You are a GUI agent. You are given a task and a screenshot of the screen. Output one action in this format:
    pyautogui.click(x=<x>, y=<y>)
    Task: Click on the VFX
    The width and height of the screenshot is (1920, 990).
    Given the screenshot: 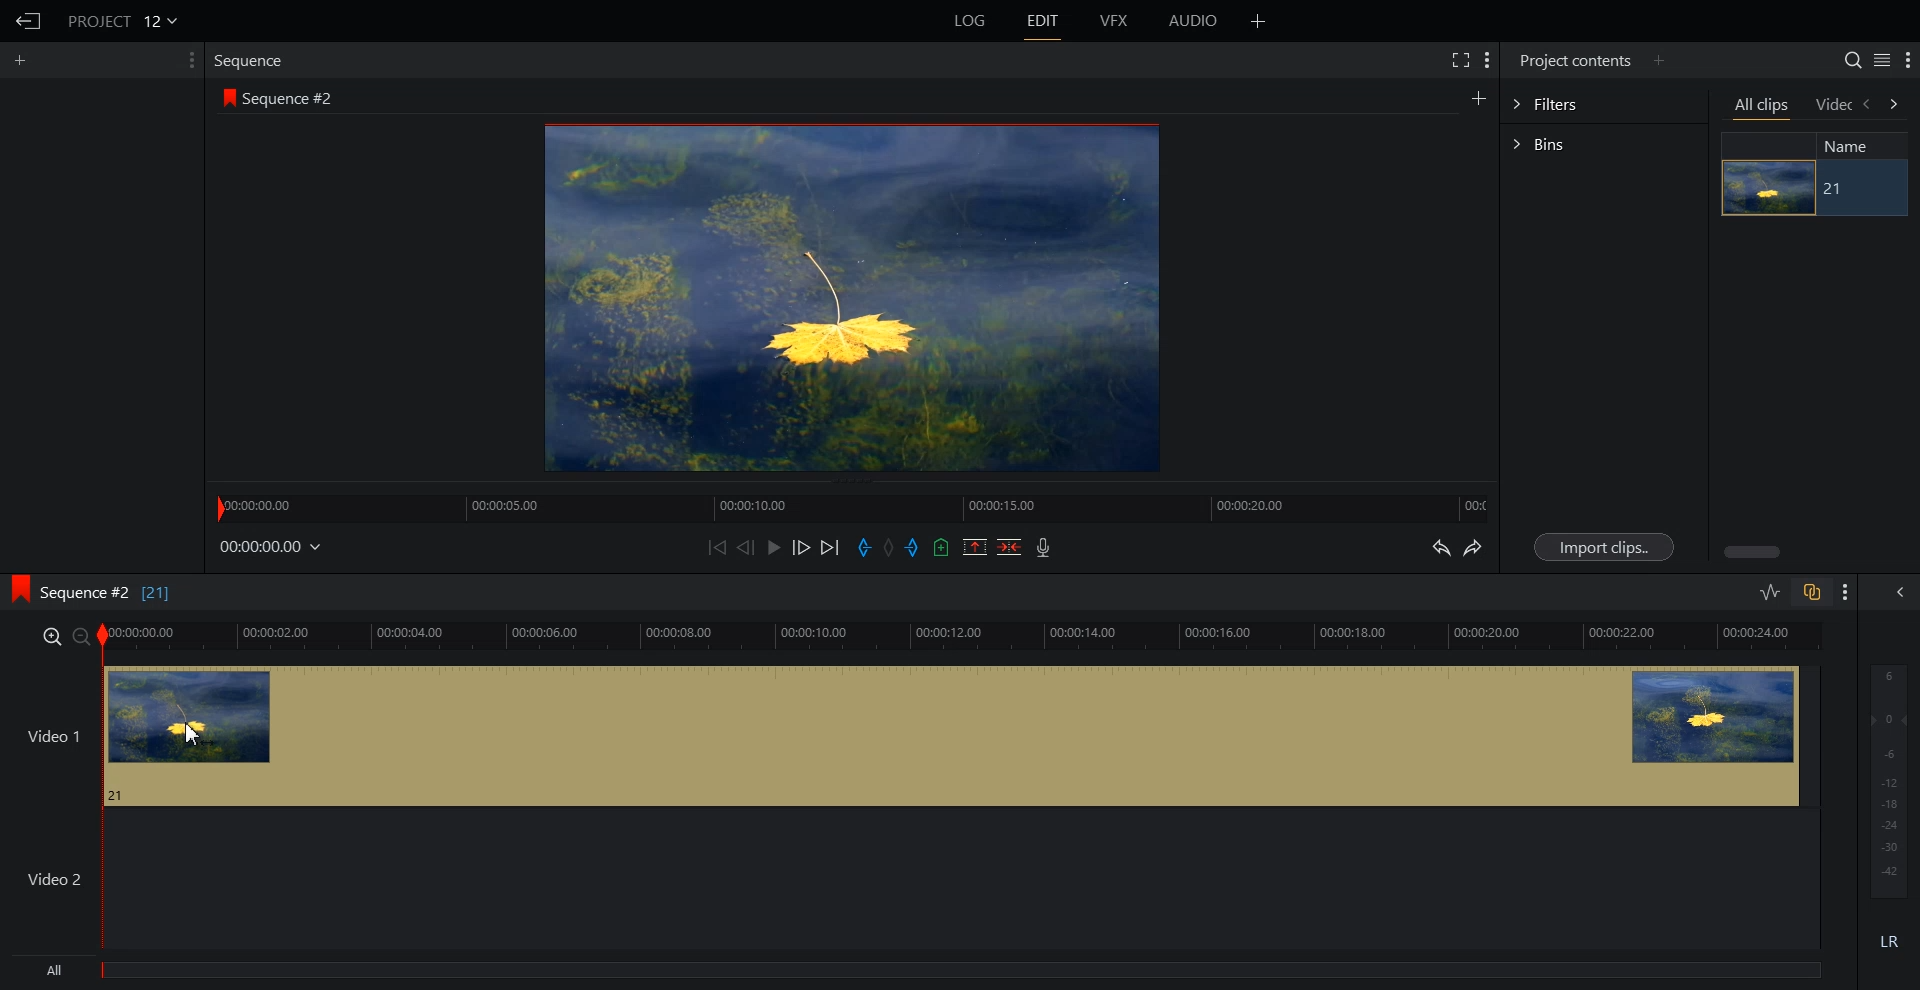 What is the action you would take?
    pyautogui.click(x=1115, y=21)
    